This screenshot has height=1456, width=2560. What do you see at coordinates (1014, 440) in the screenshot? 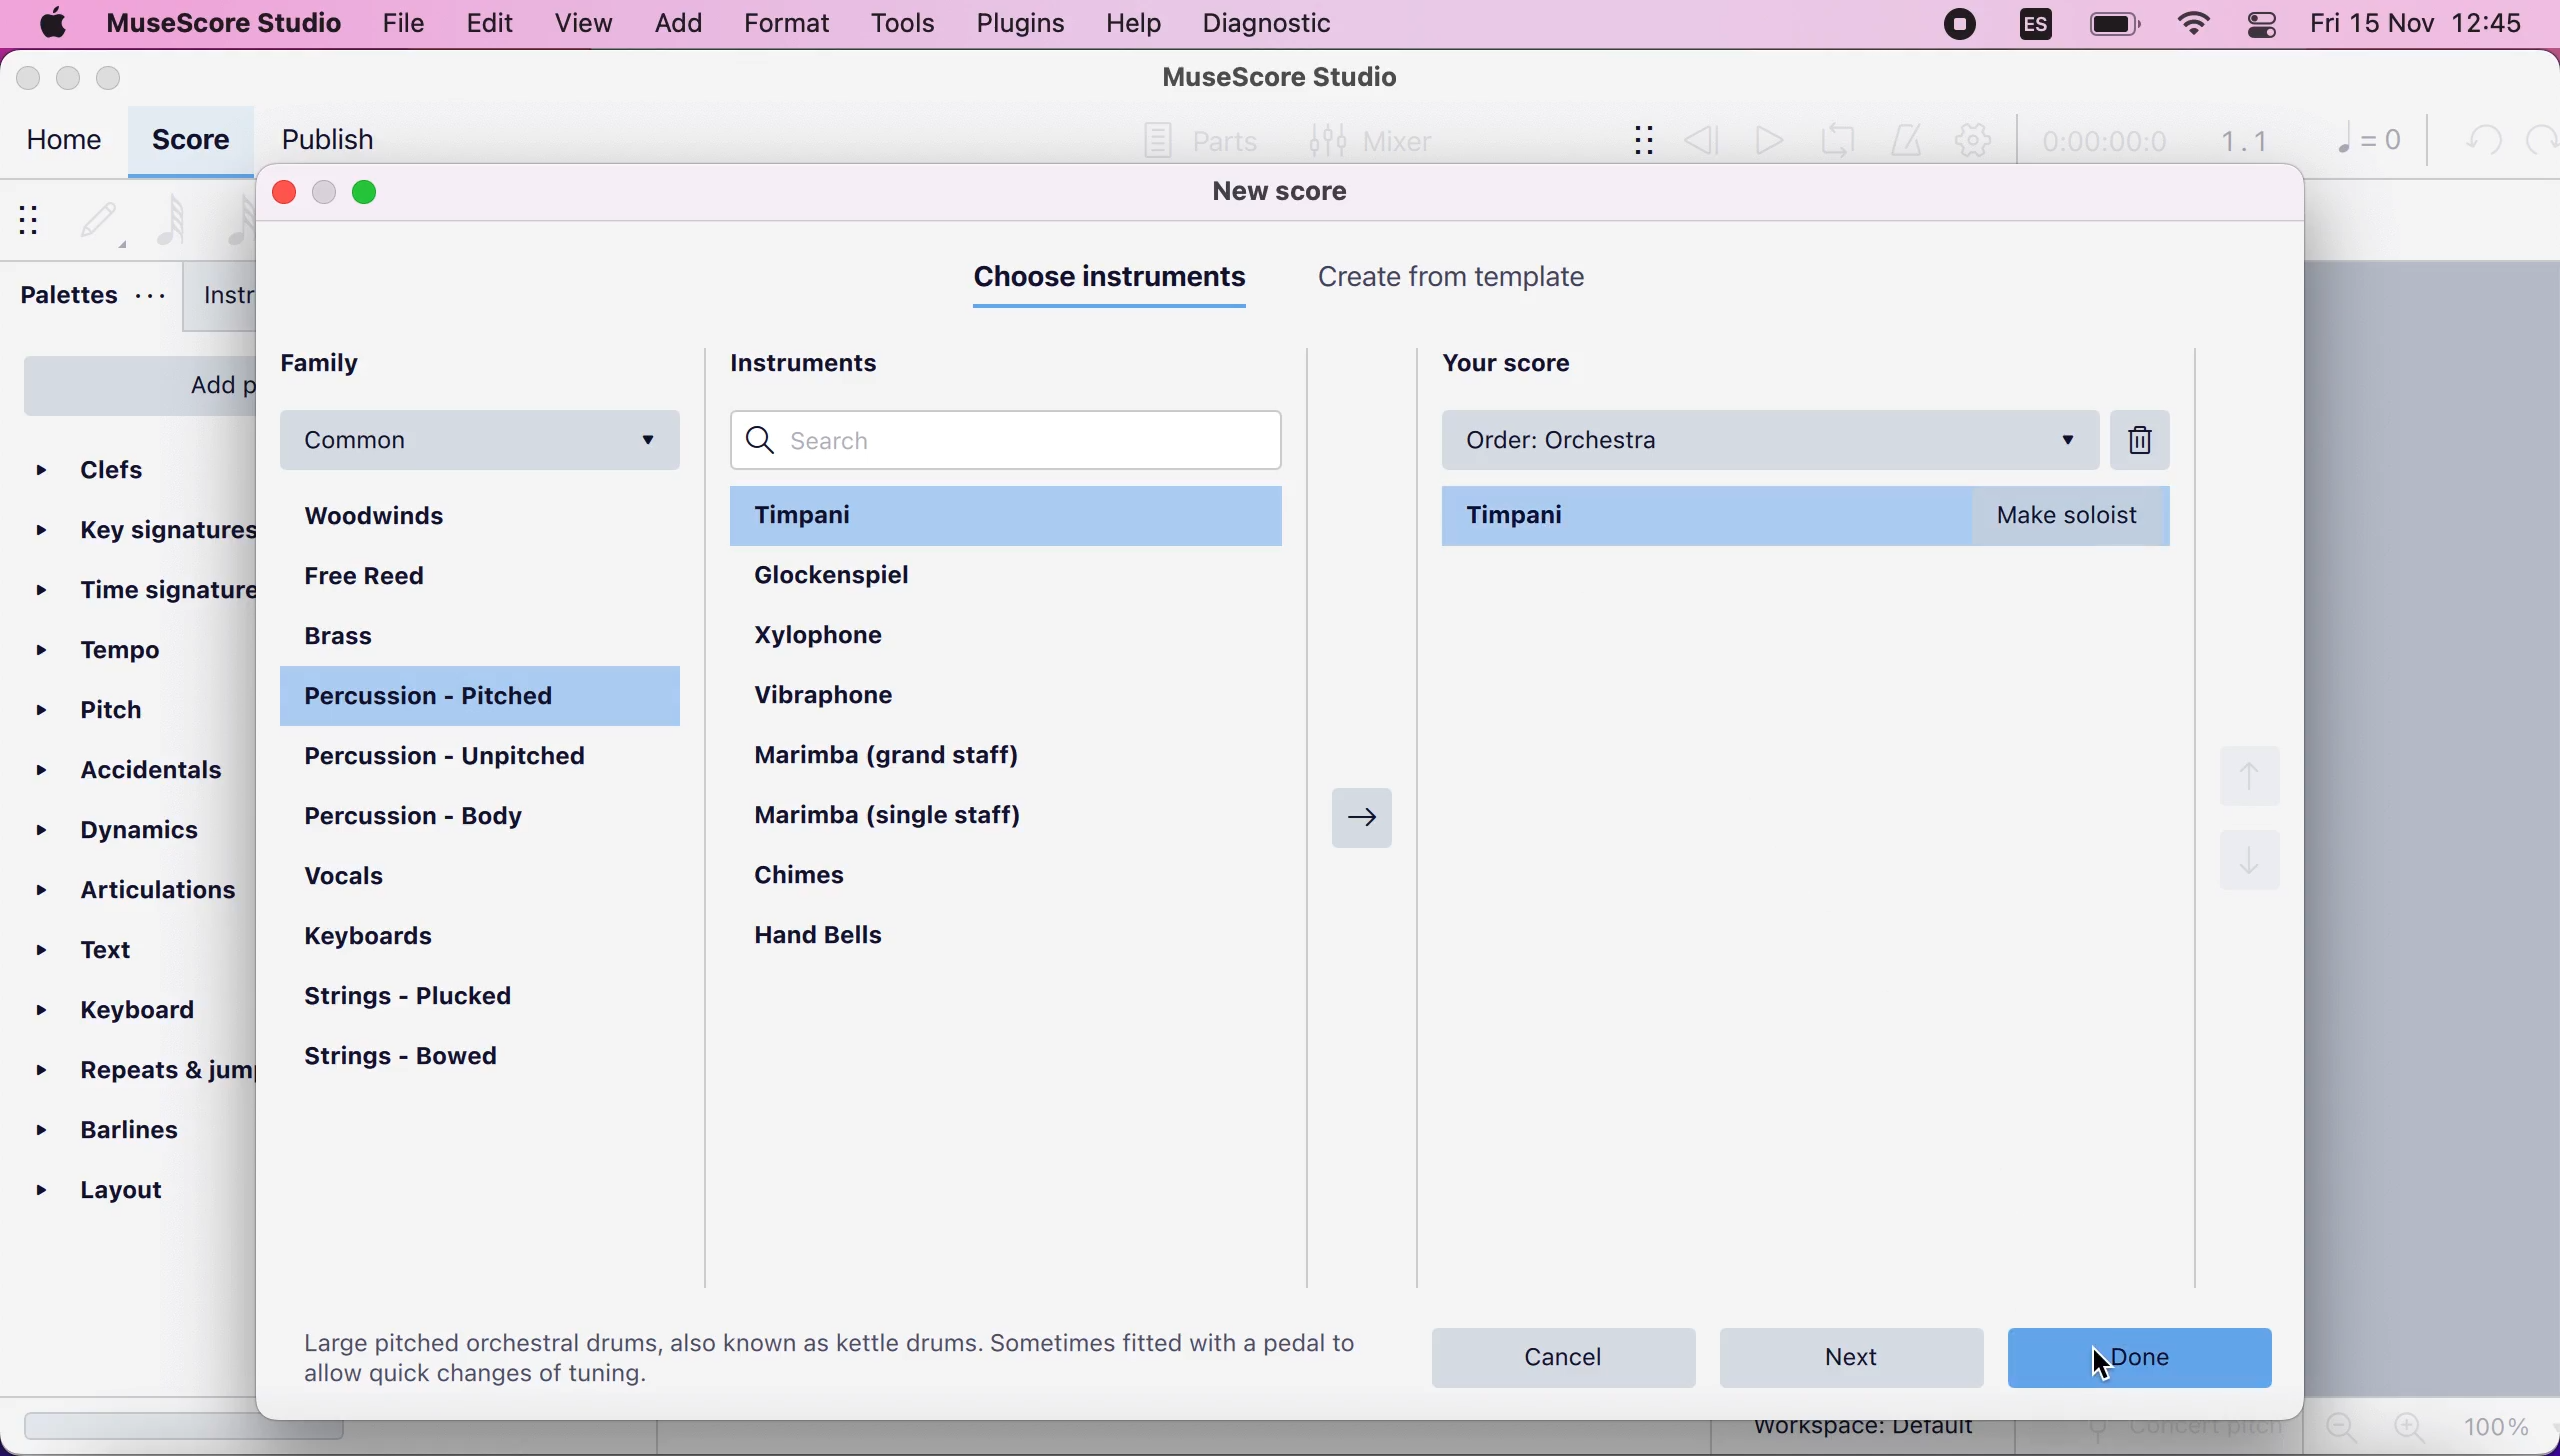
I see `search` at bounding box center [1014, 440].